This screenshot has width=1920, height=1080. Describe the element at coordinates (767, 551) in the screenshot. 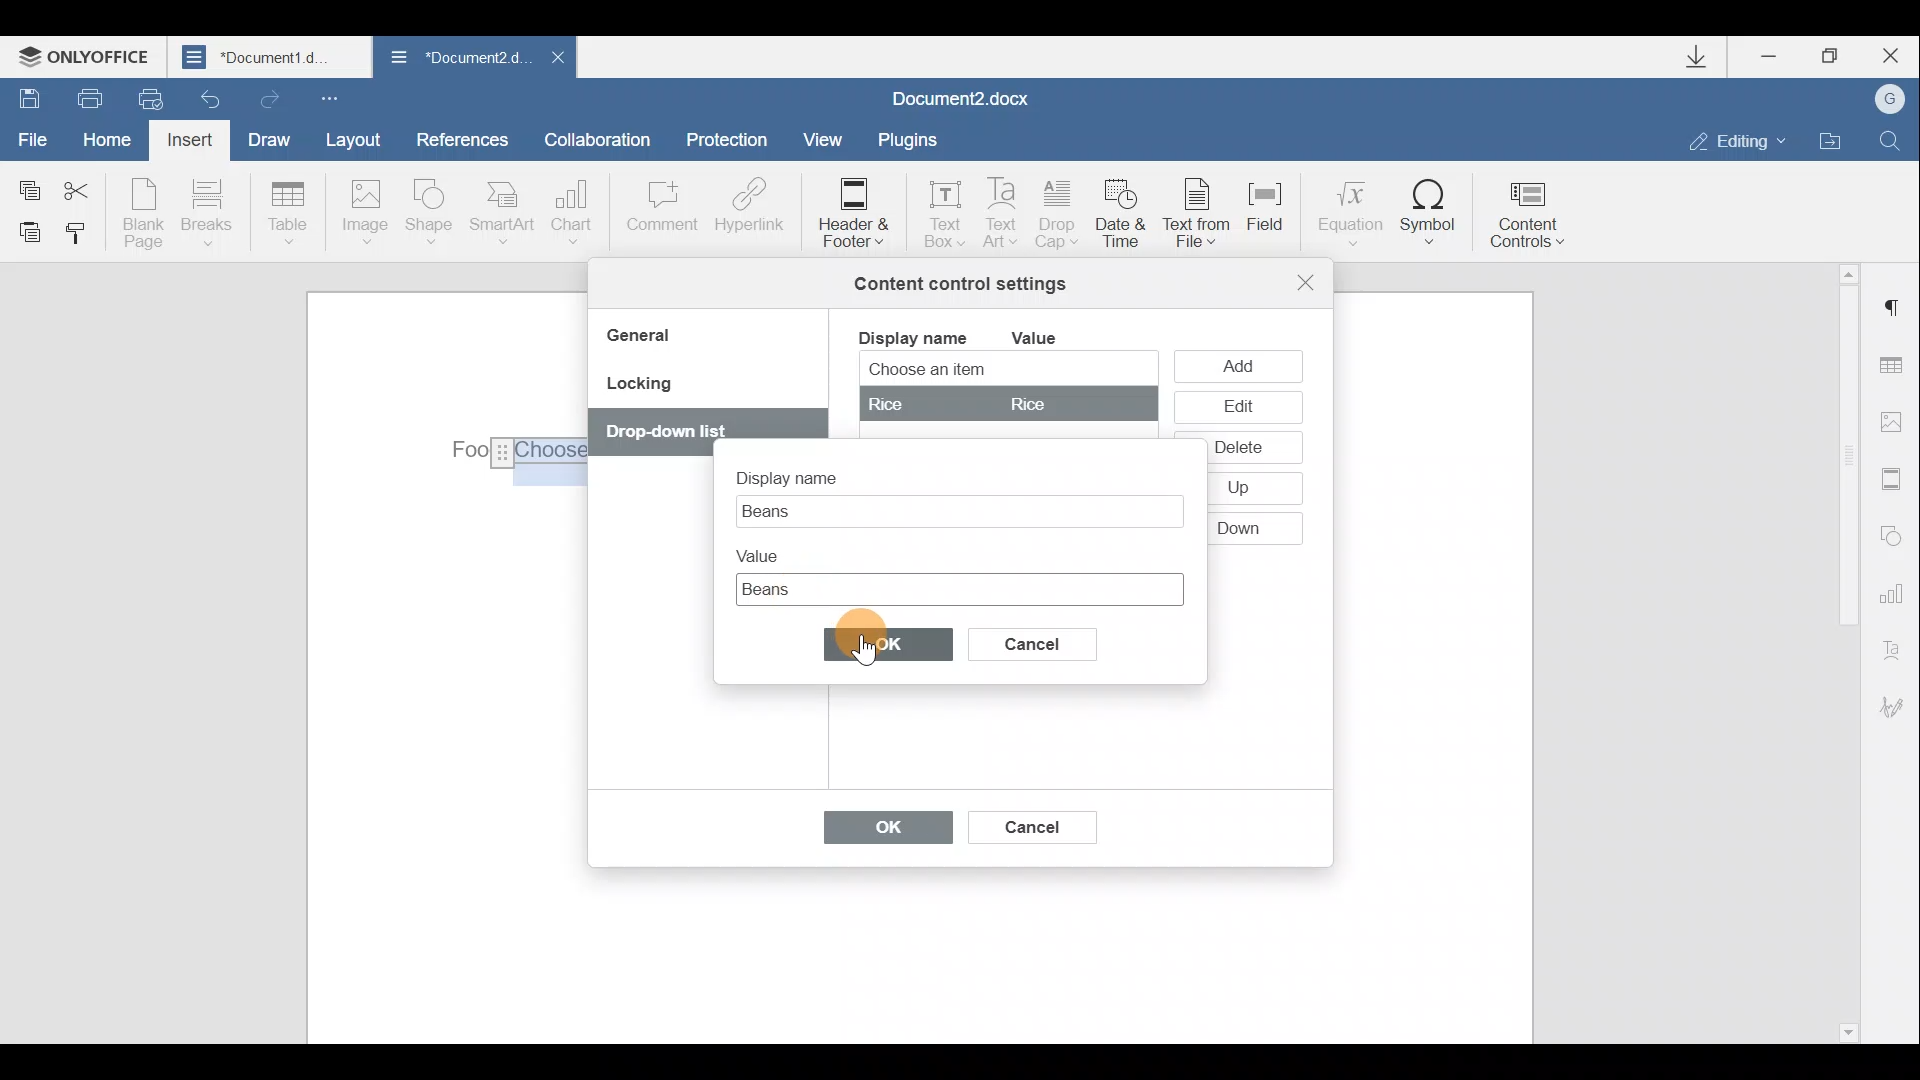

I see `Value` at that location.